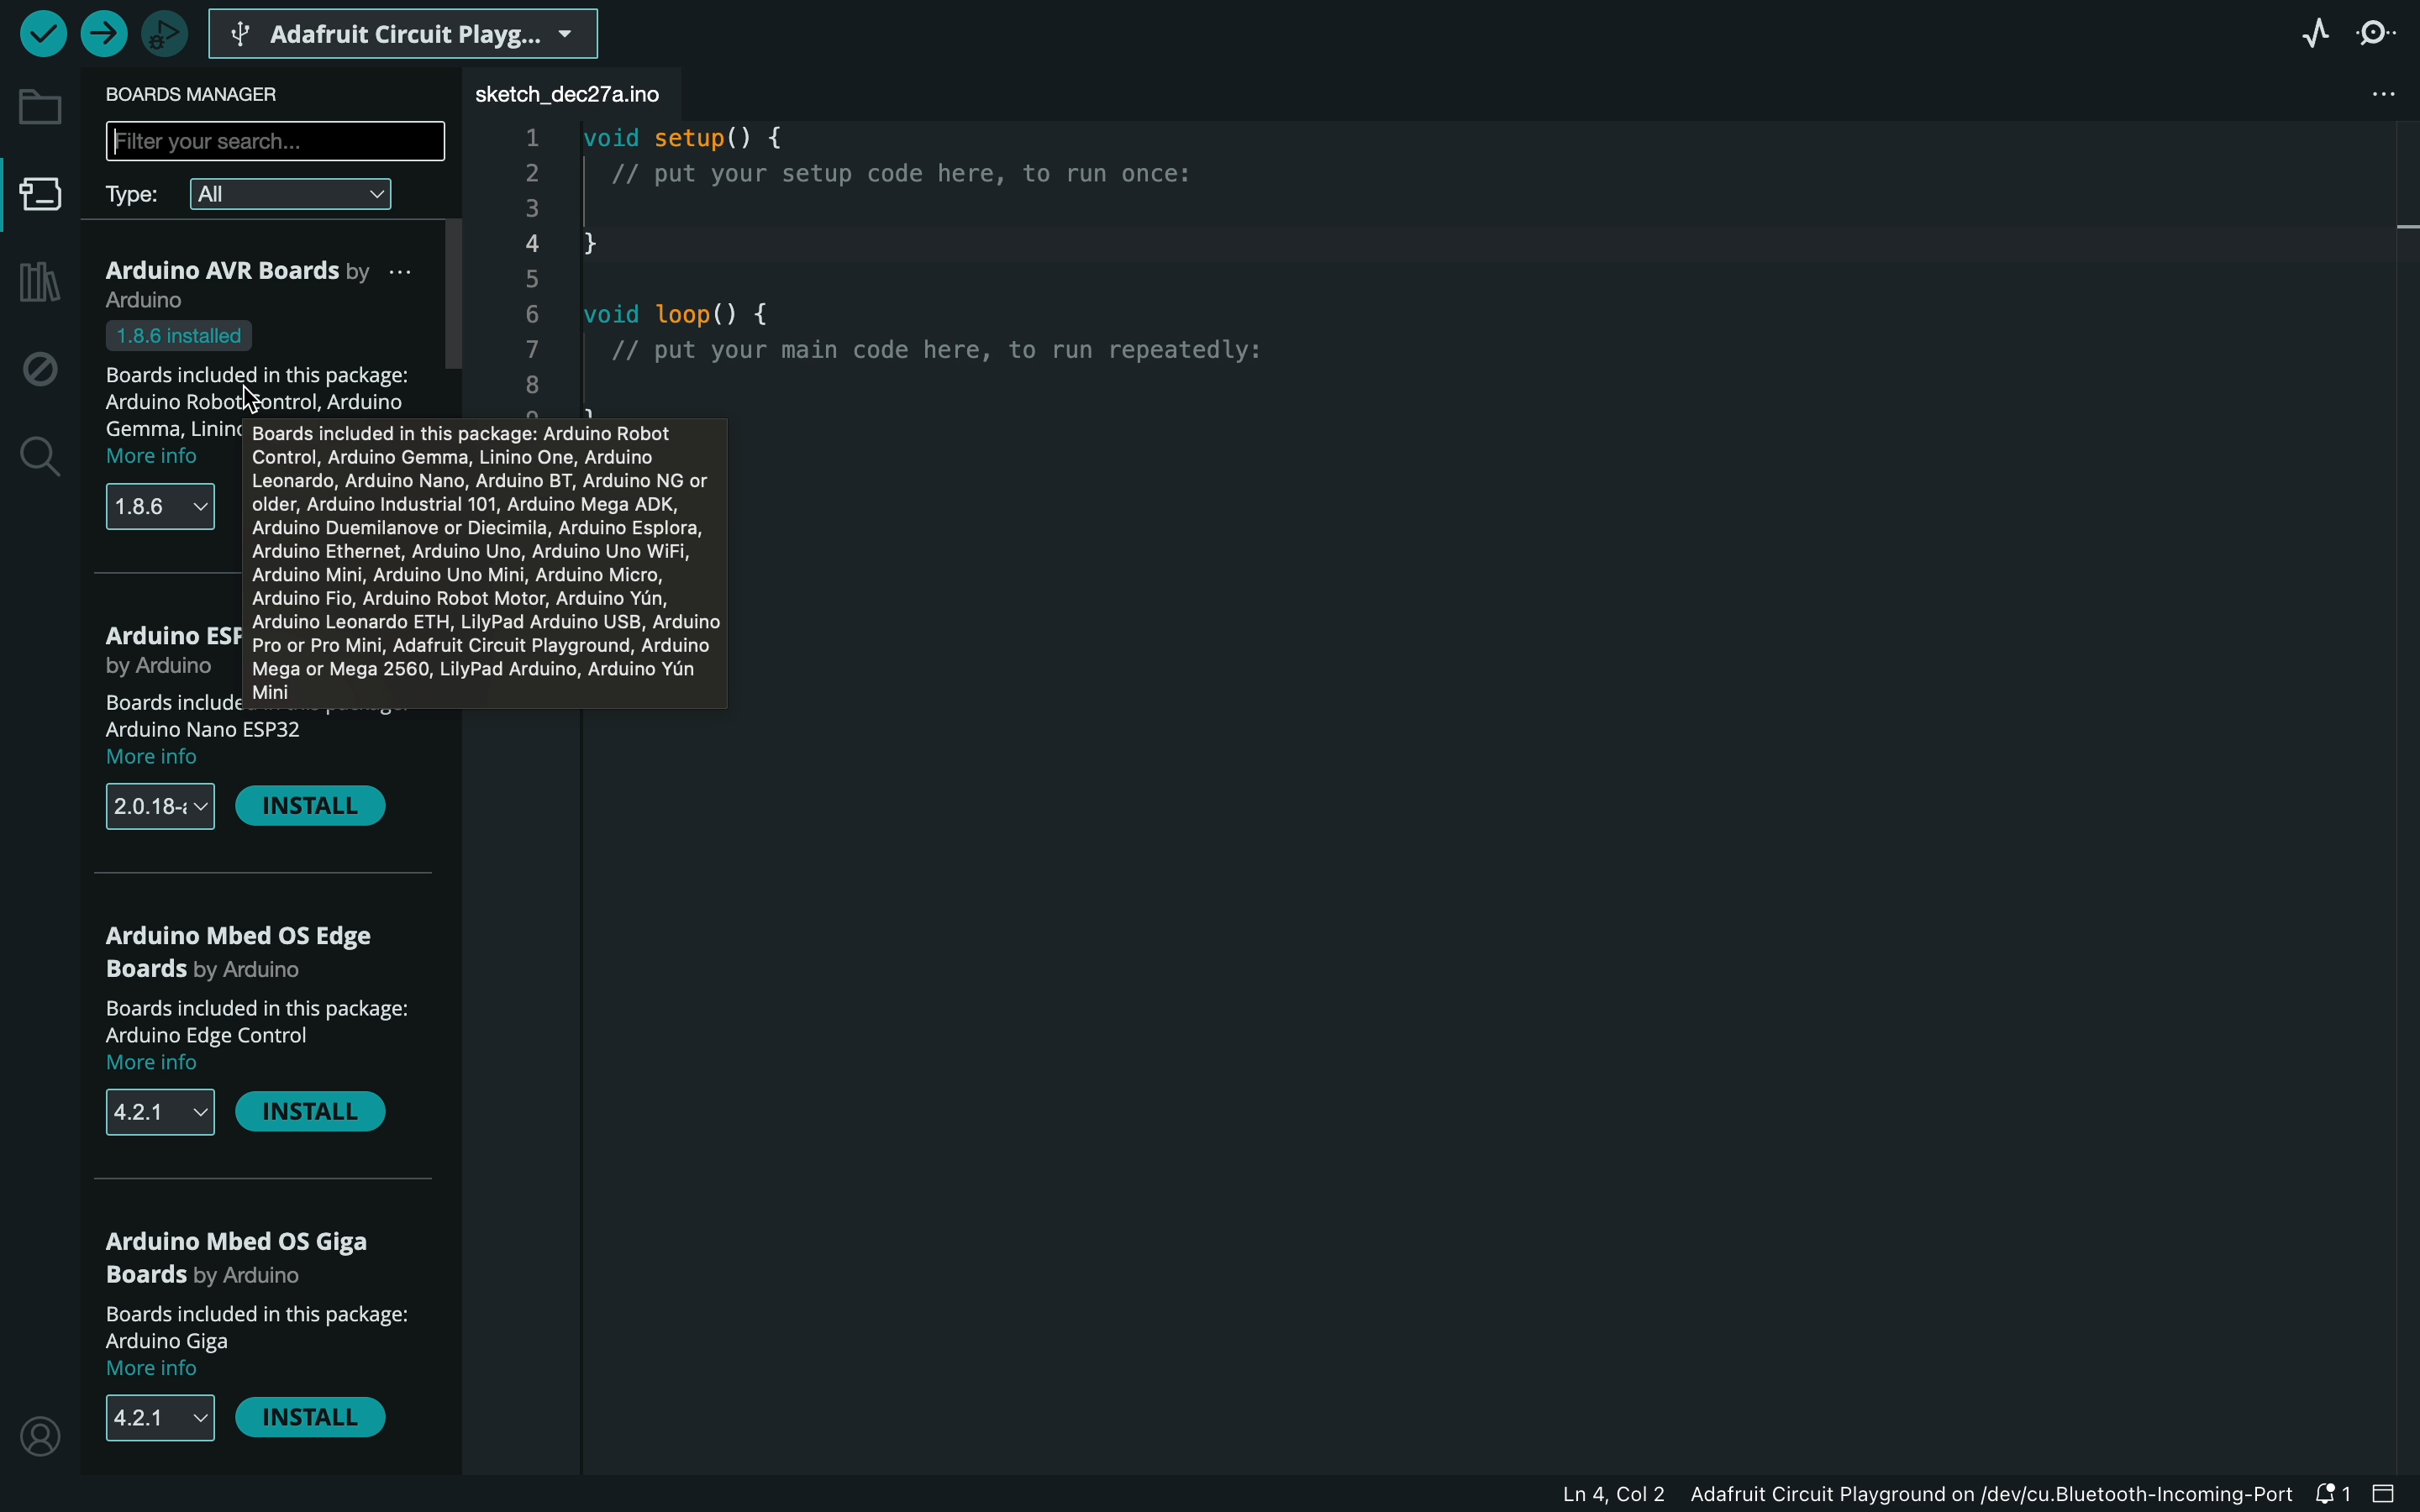 The height and width of the screenshot is (1512, 2420). Describe the element at coordinates (157, 1371) in the screenshot. I see `more info` at that location.